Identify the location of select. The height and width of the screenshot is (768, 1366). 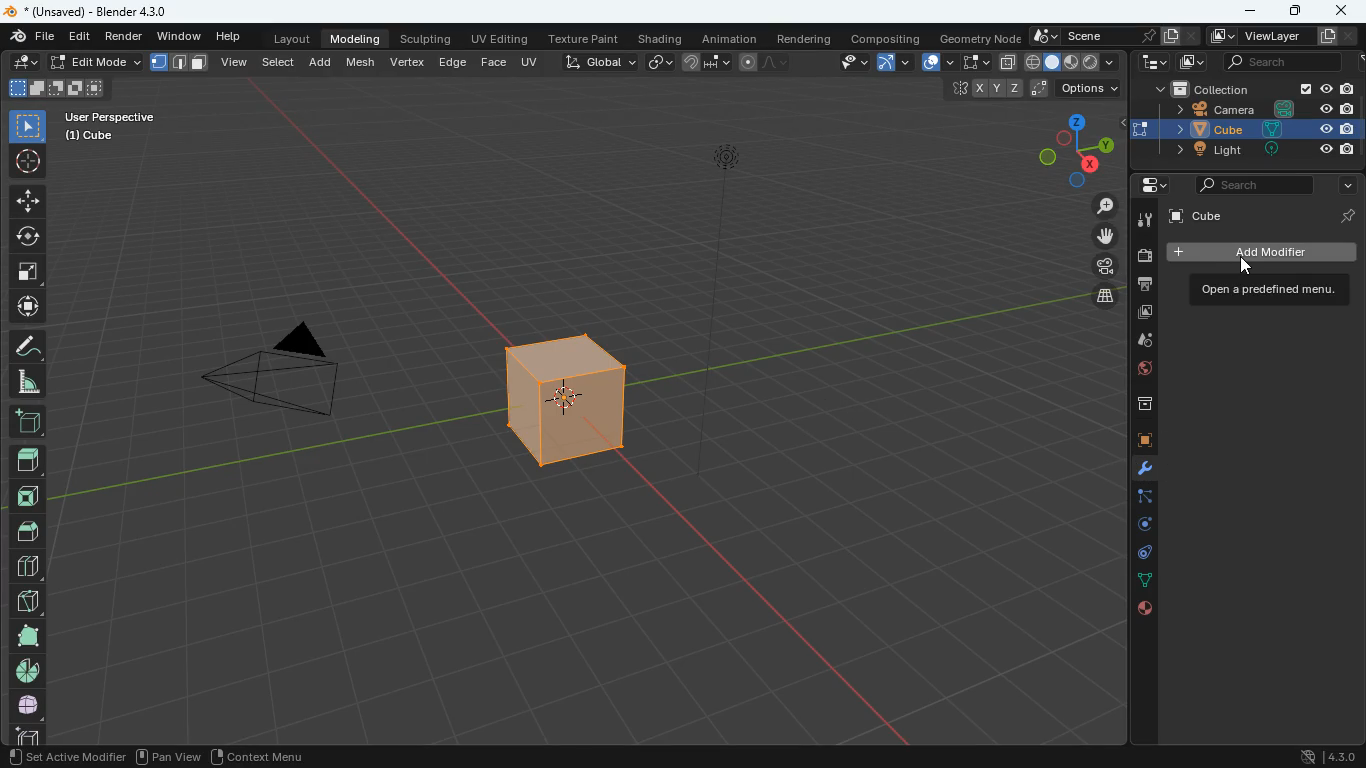
(975, 63).